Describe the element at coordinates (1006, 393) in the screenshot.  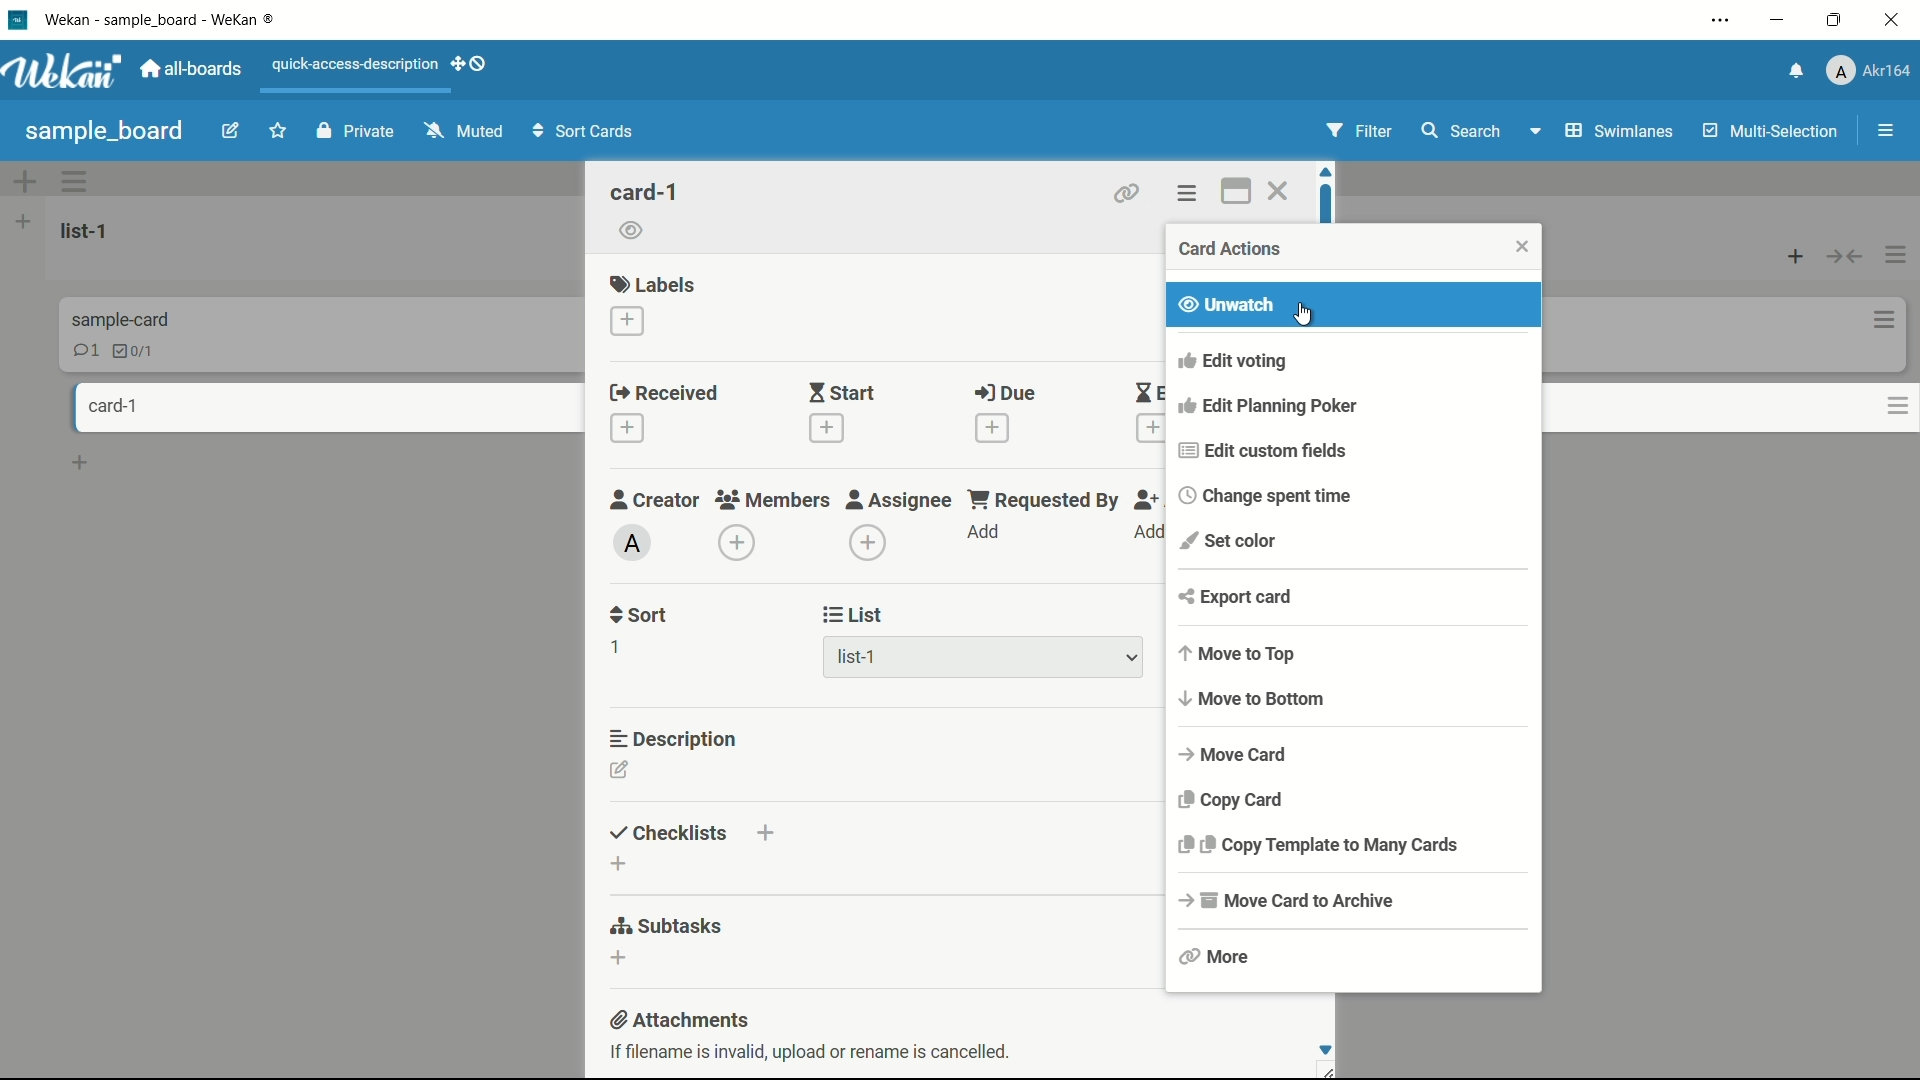
I see `due` at that location.